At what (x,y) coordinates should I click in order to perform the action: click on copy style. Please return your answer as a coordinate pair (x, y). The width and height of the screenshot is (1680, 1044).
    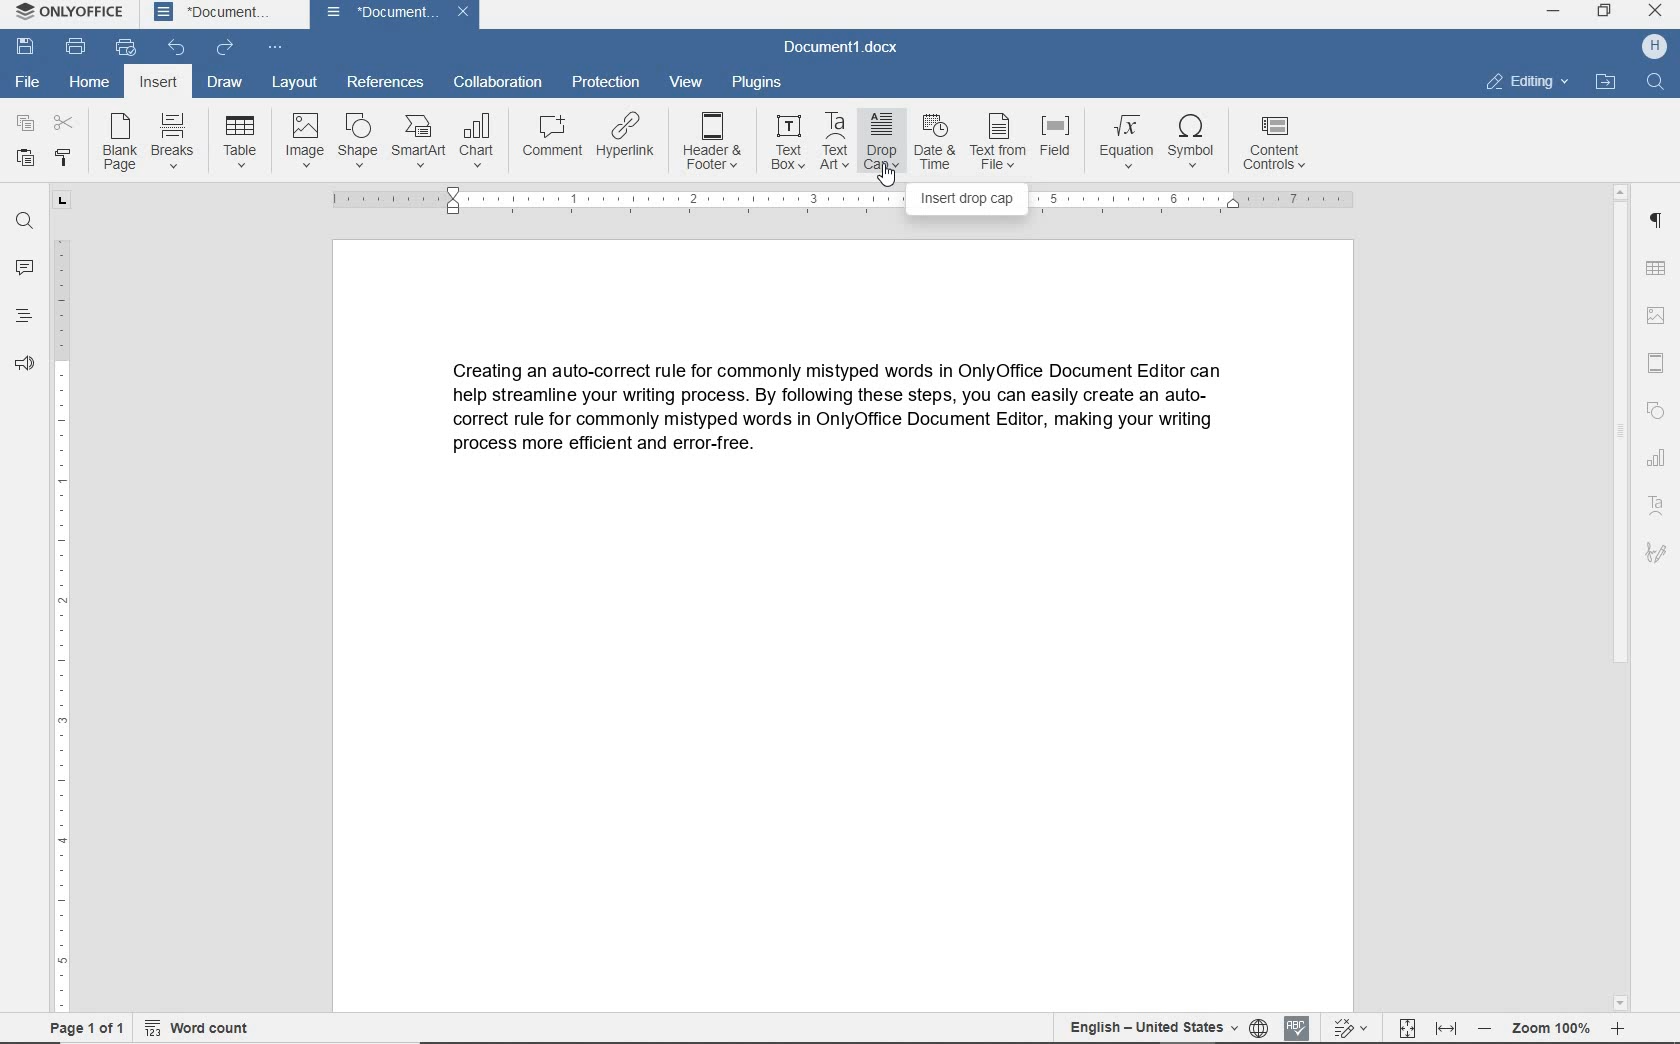
    Looking at the image, I should click on (63, 158).